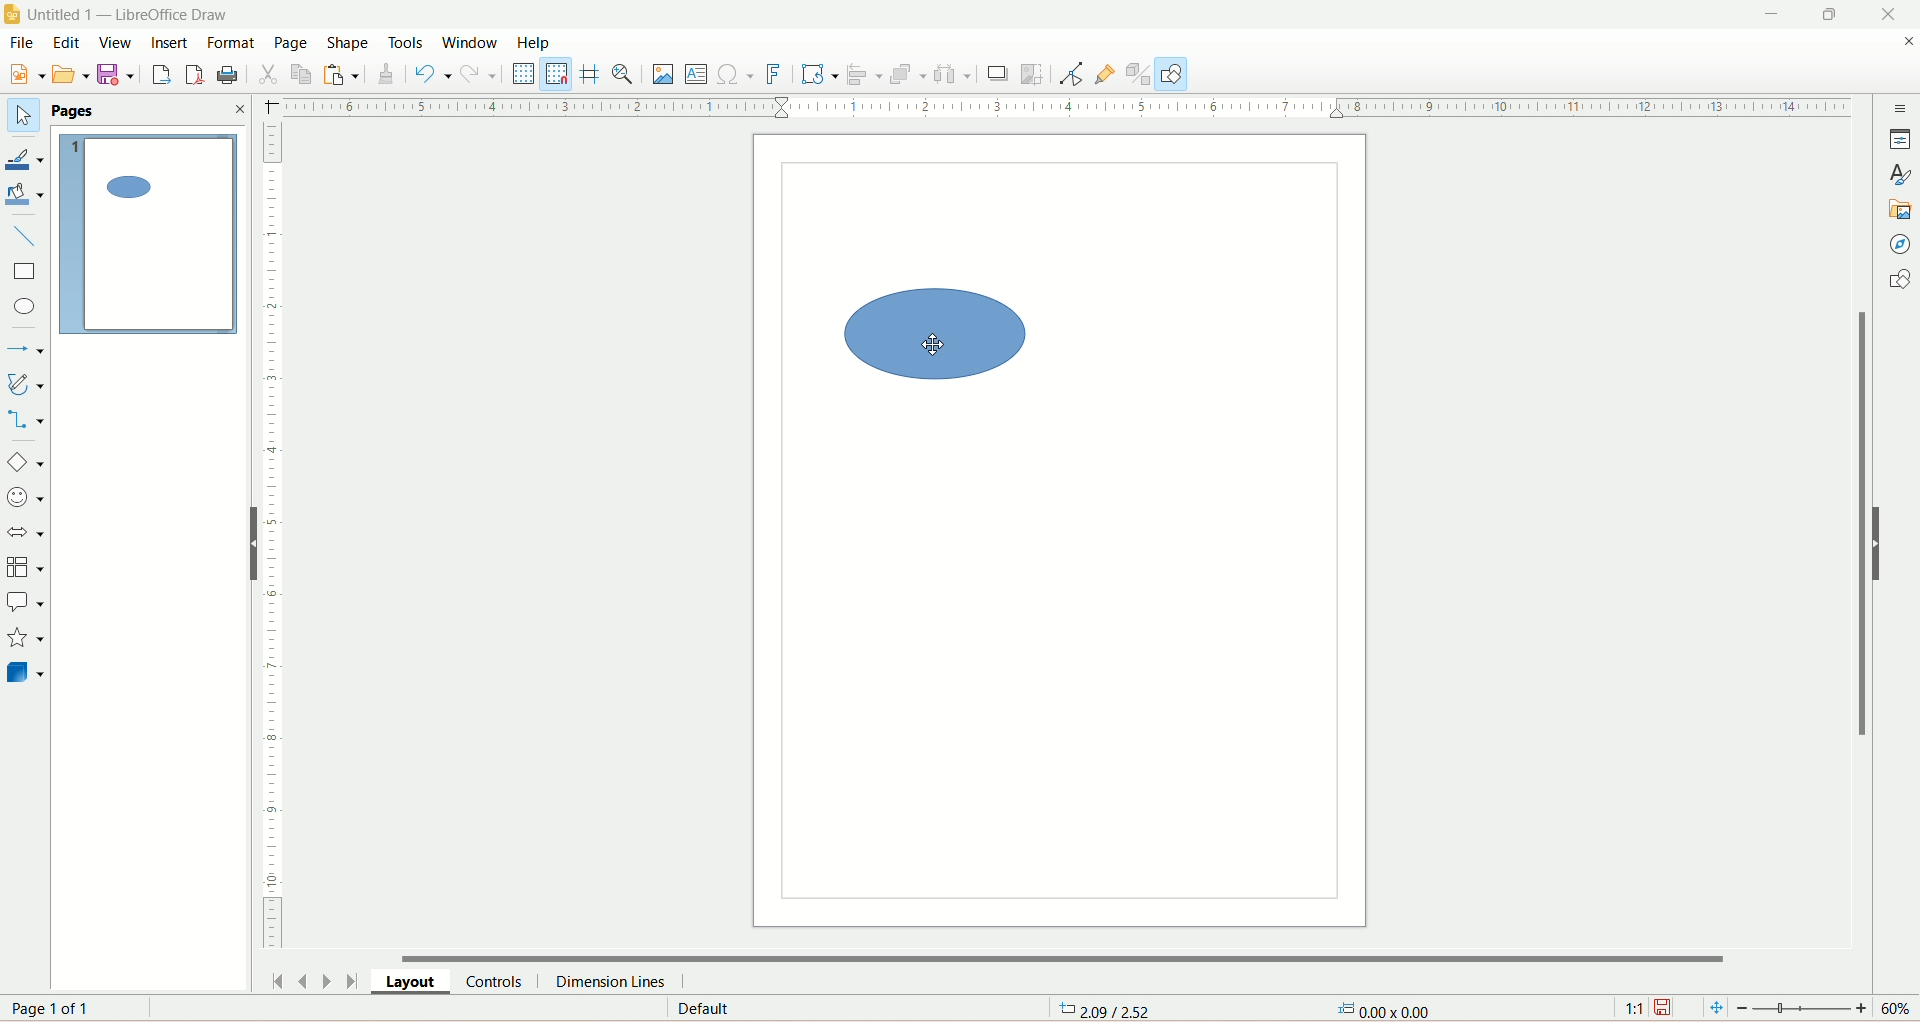 The width and height of the screenshot is (1920, 1022). What do you see at coordinates (27, 672) in the screenshot?
I see `3D shapes` at bounding box center [27, 672].